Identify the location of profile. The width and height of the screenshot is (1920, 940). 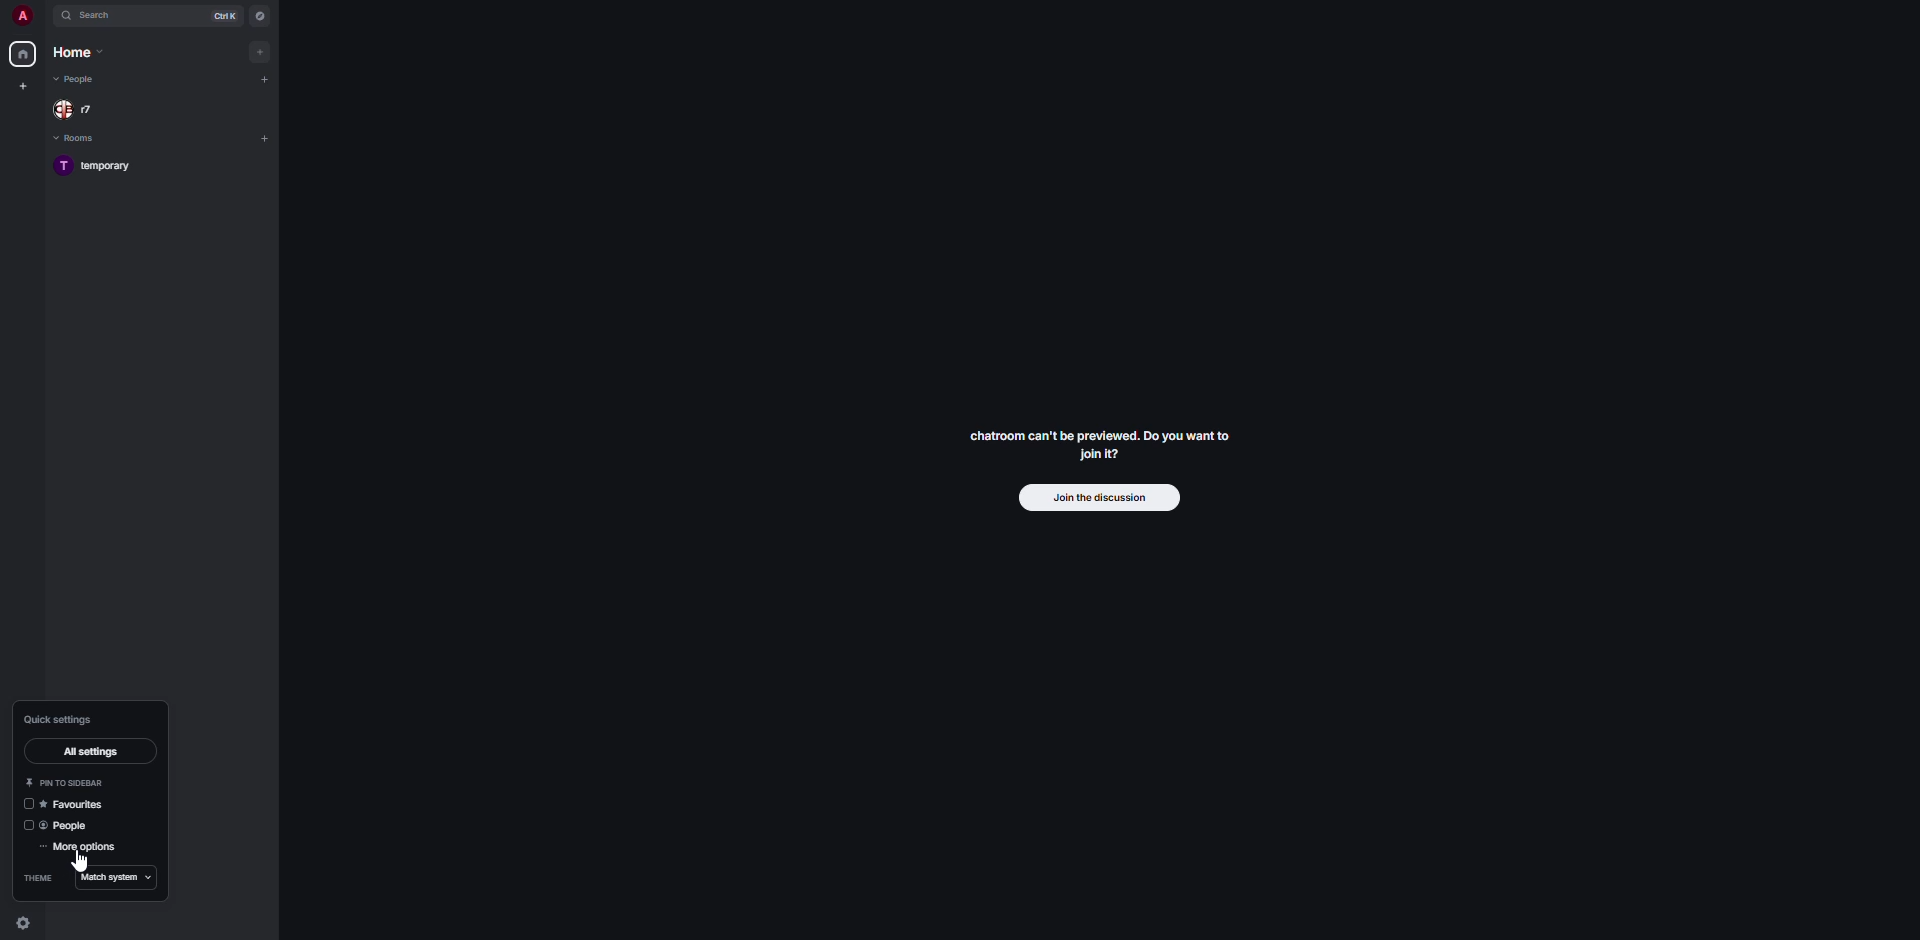
(22, 15).